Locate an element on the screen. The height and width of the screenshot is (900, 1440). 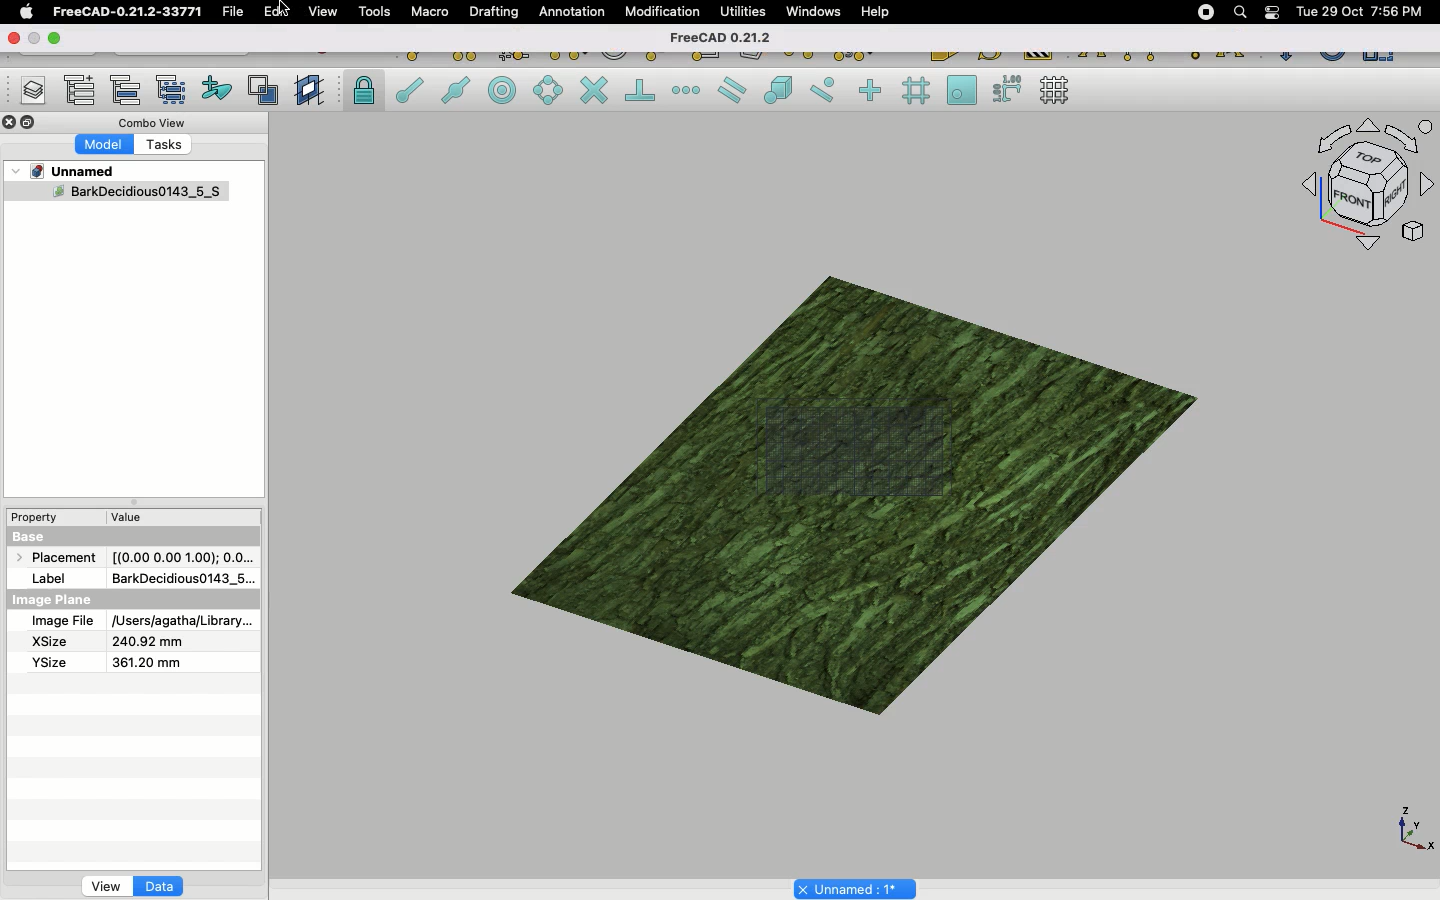
Object selected is located at coordinates (114, 195).